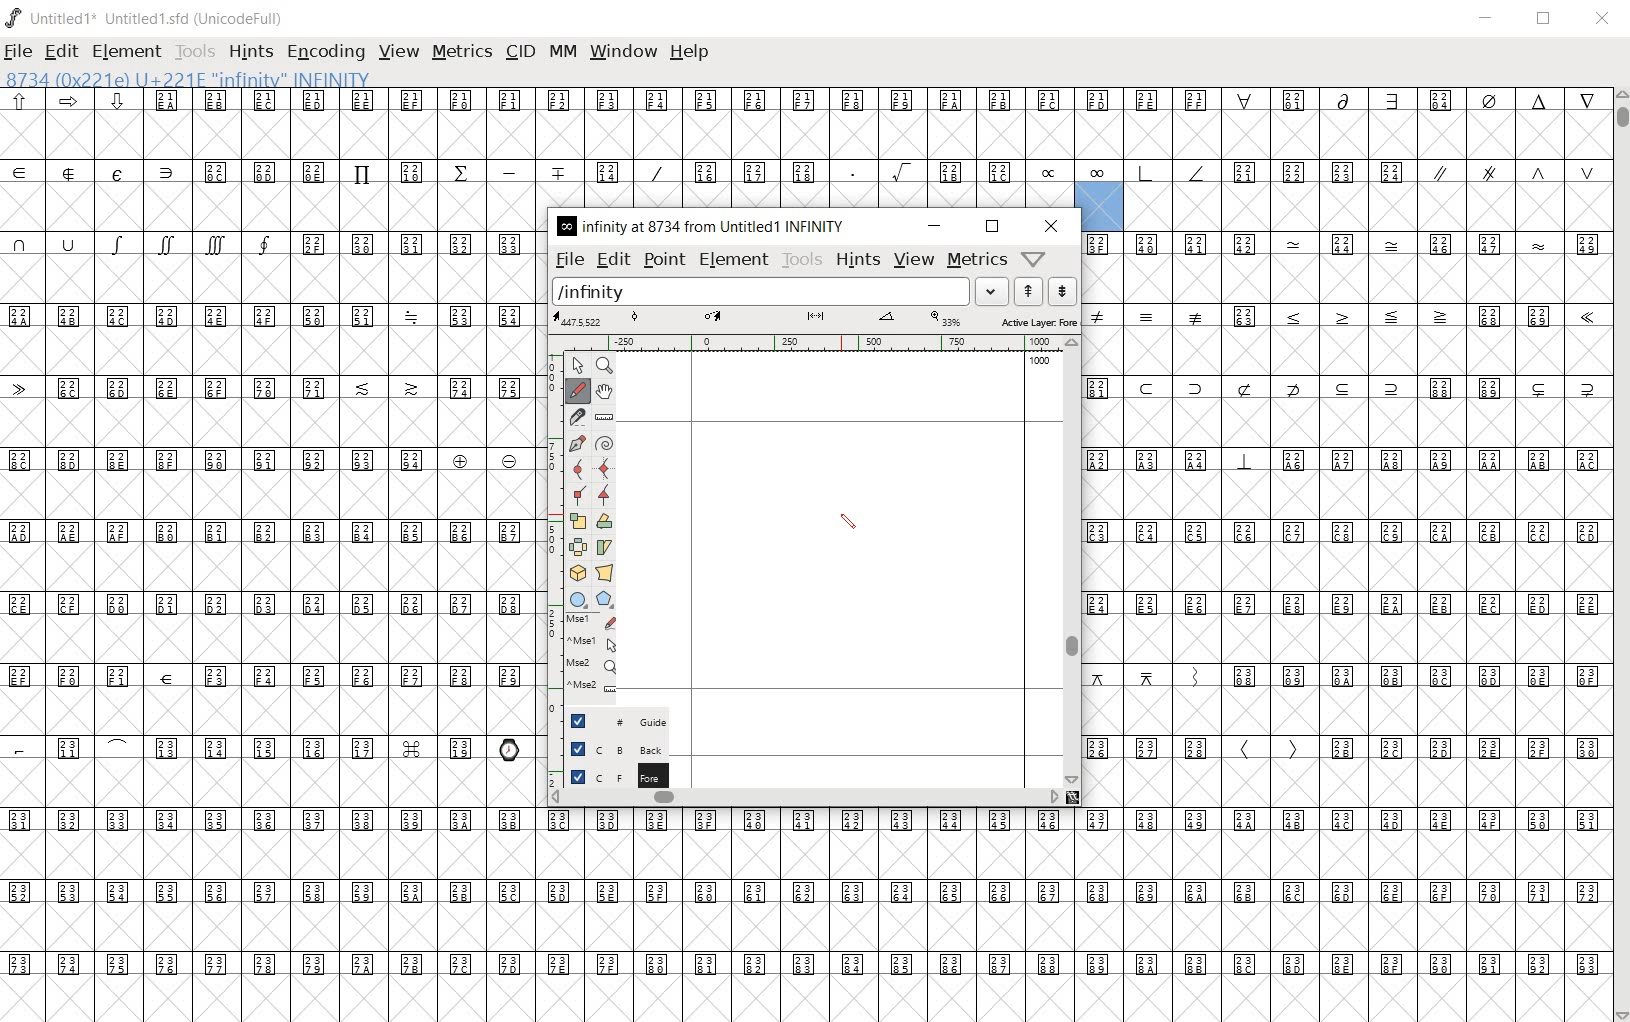 The width and height of the screenshot is (1630, 1022). What do you see at coordinates (578, 470) in the screenshot?
I see `add a curve point` at bounding box center [578, 470].